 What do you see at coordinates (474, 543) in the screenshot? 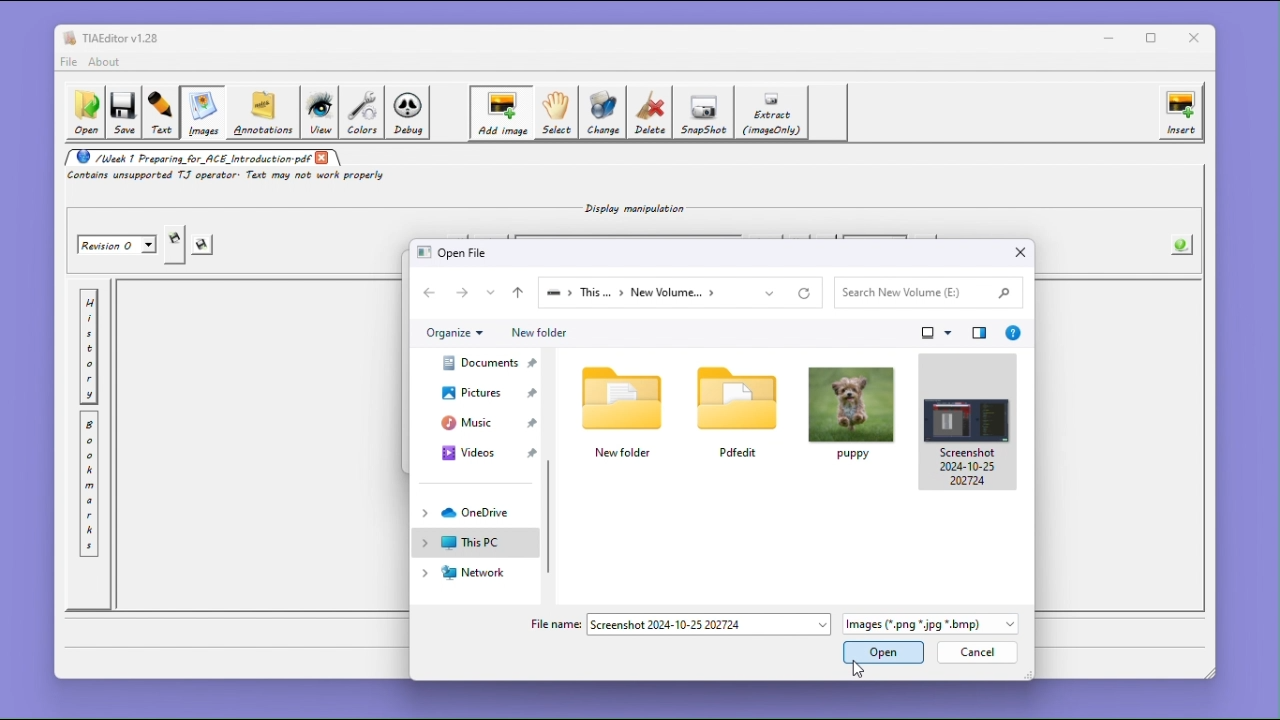
I see `This PC` at bounding box center [474, 543].